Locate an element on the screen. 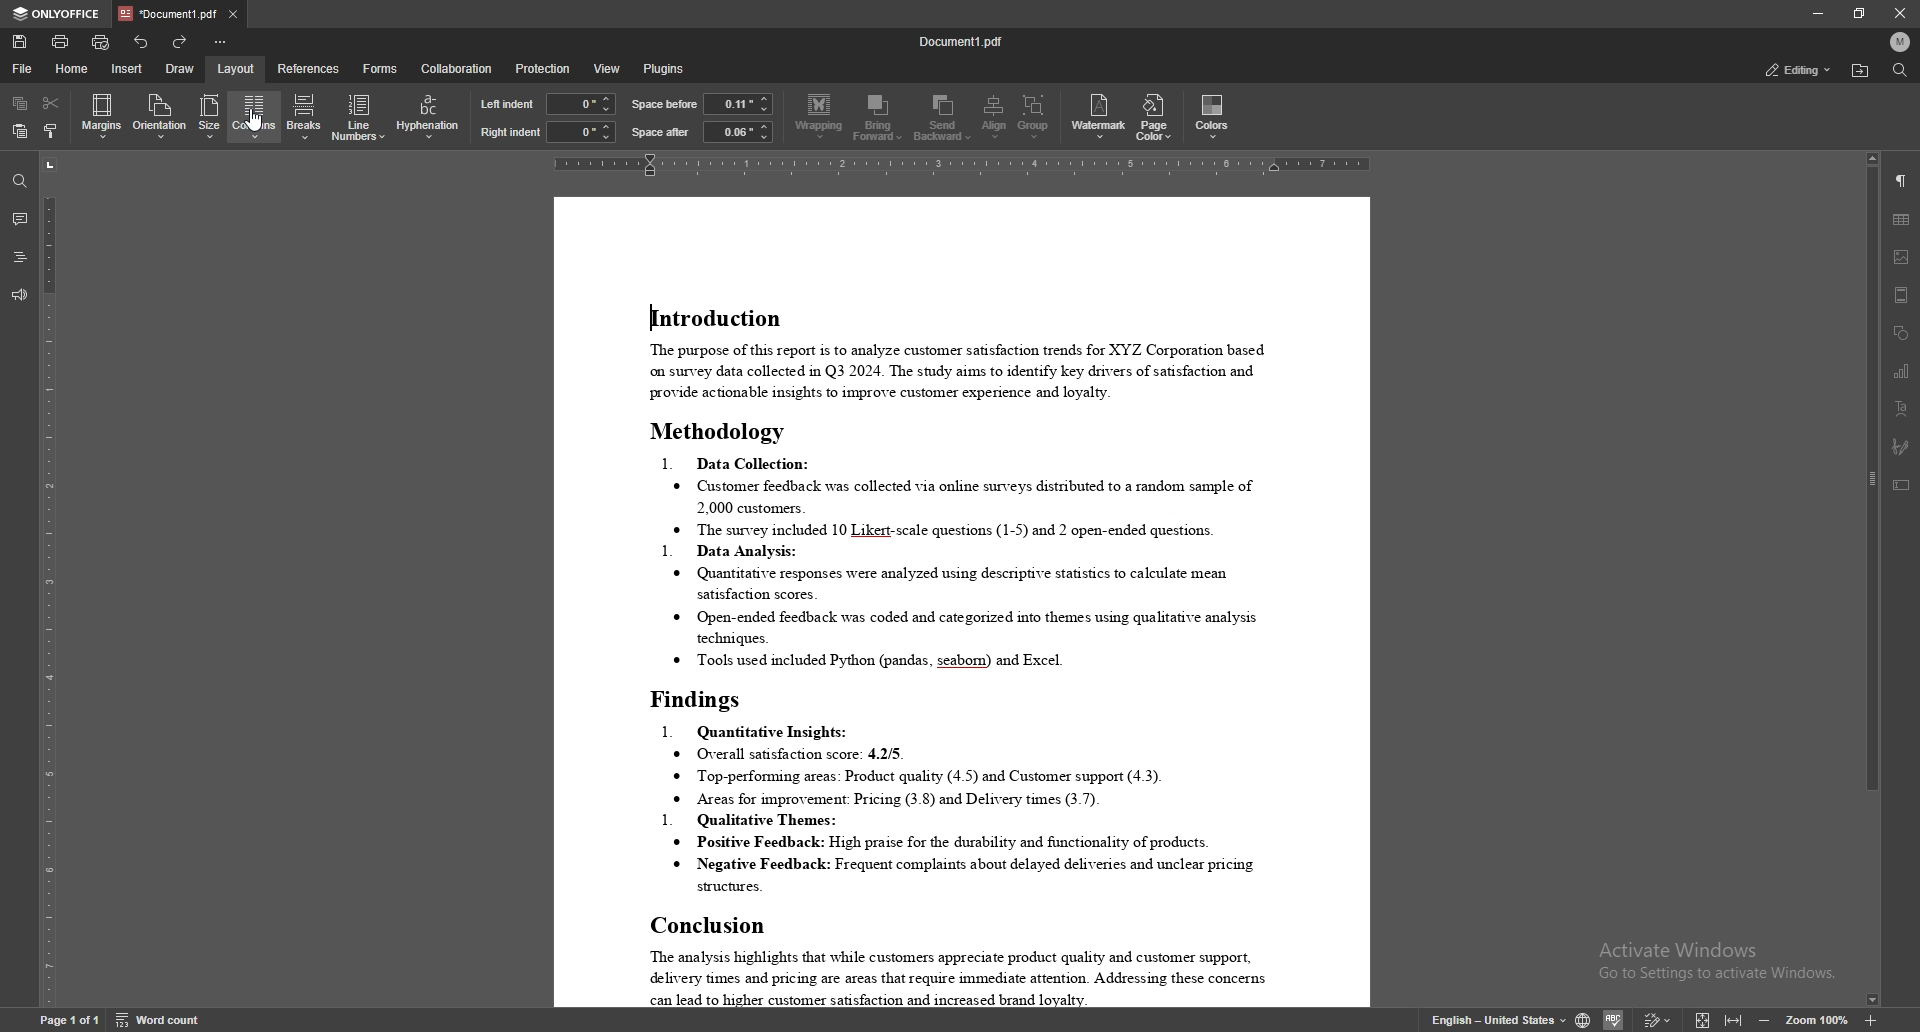  align is located at coordinates (994, 117).